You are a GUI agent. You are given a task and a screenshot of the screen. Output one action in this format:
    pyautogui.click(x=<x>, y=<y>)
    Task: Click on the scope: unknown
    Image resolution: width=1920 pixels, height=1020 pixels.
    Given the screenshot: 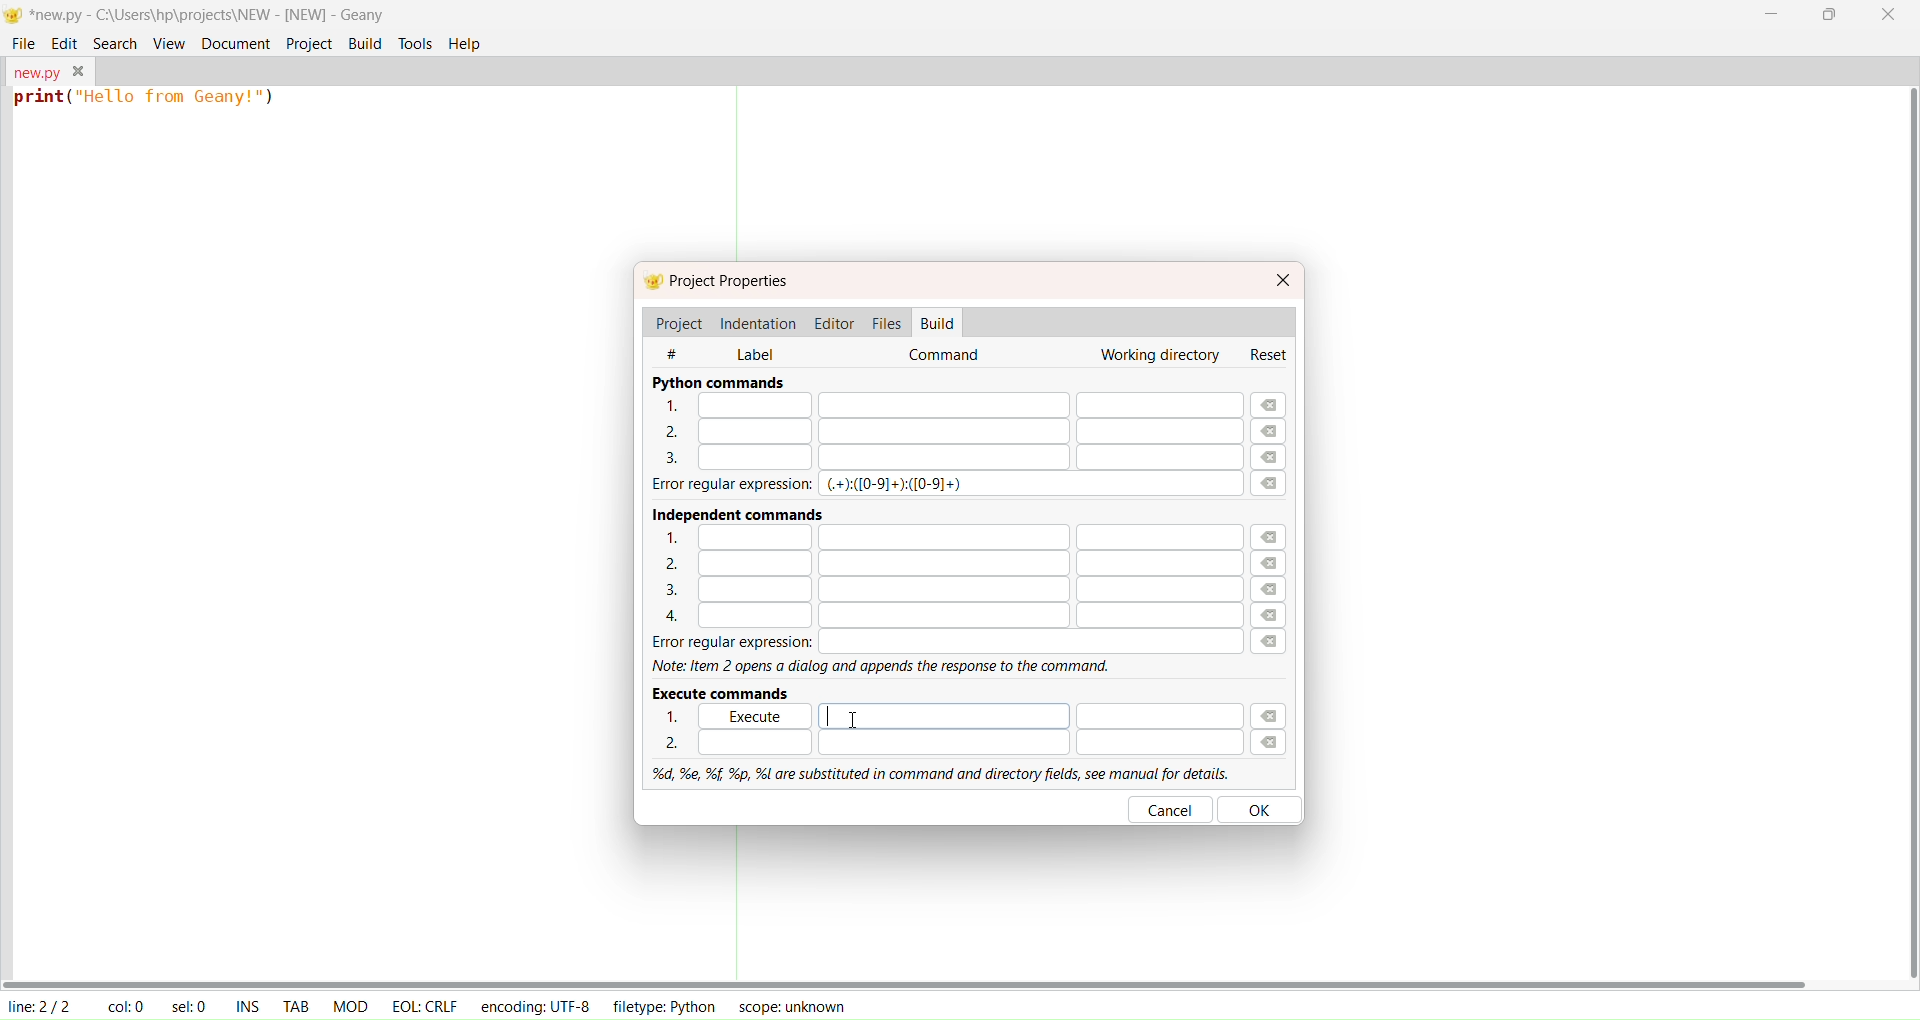 What is the action you would take?
    pyautogui.click(x=788, y=1006)
    